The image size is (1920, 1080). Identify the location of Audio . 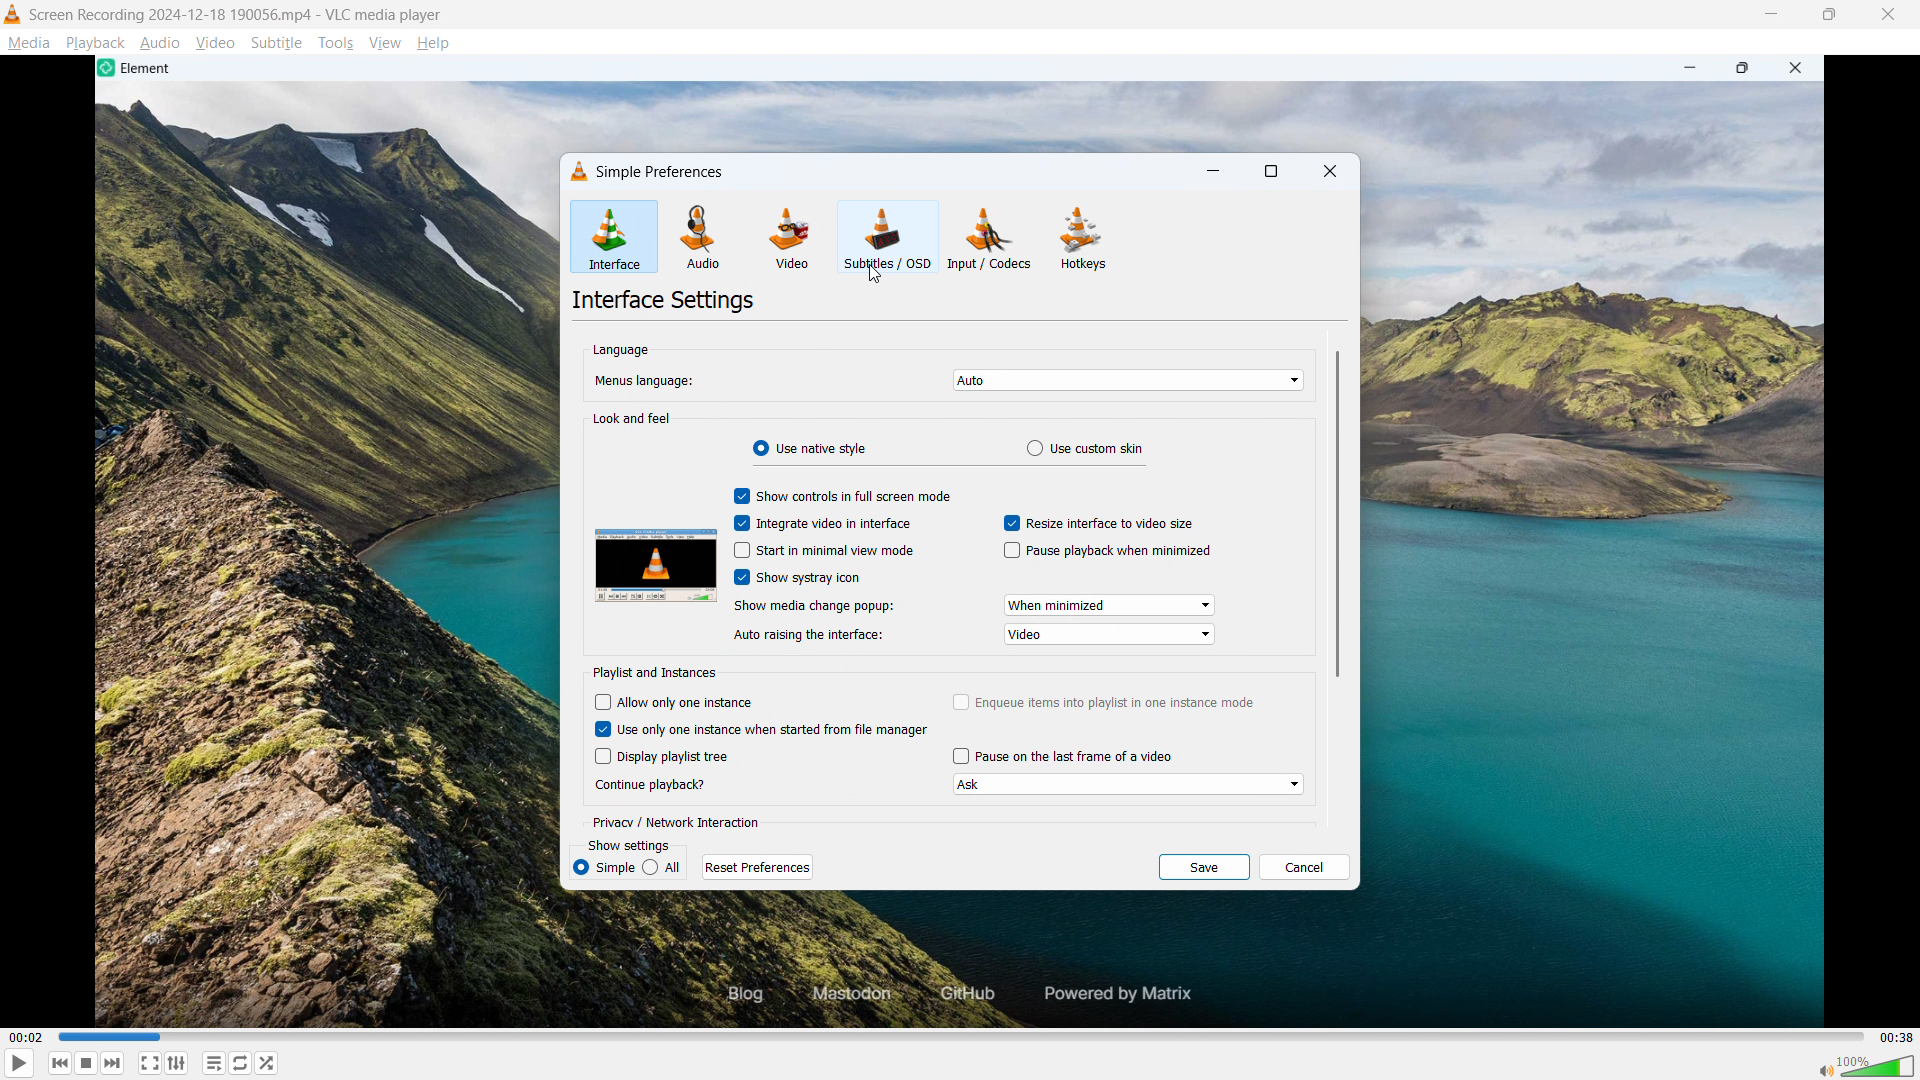
(704, 238).